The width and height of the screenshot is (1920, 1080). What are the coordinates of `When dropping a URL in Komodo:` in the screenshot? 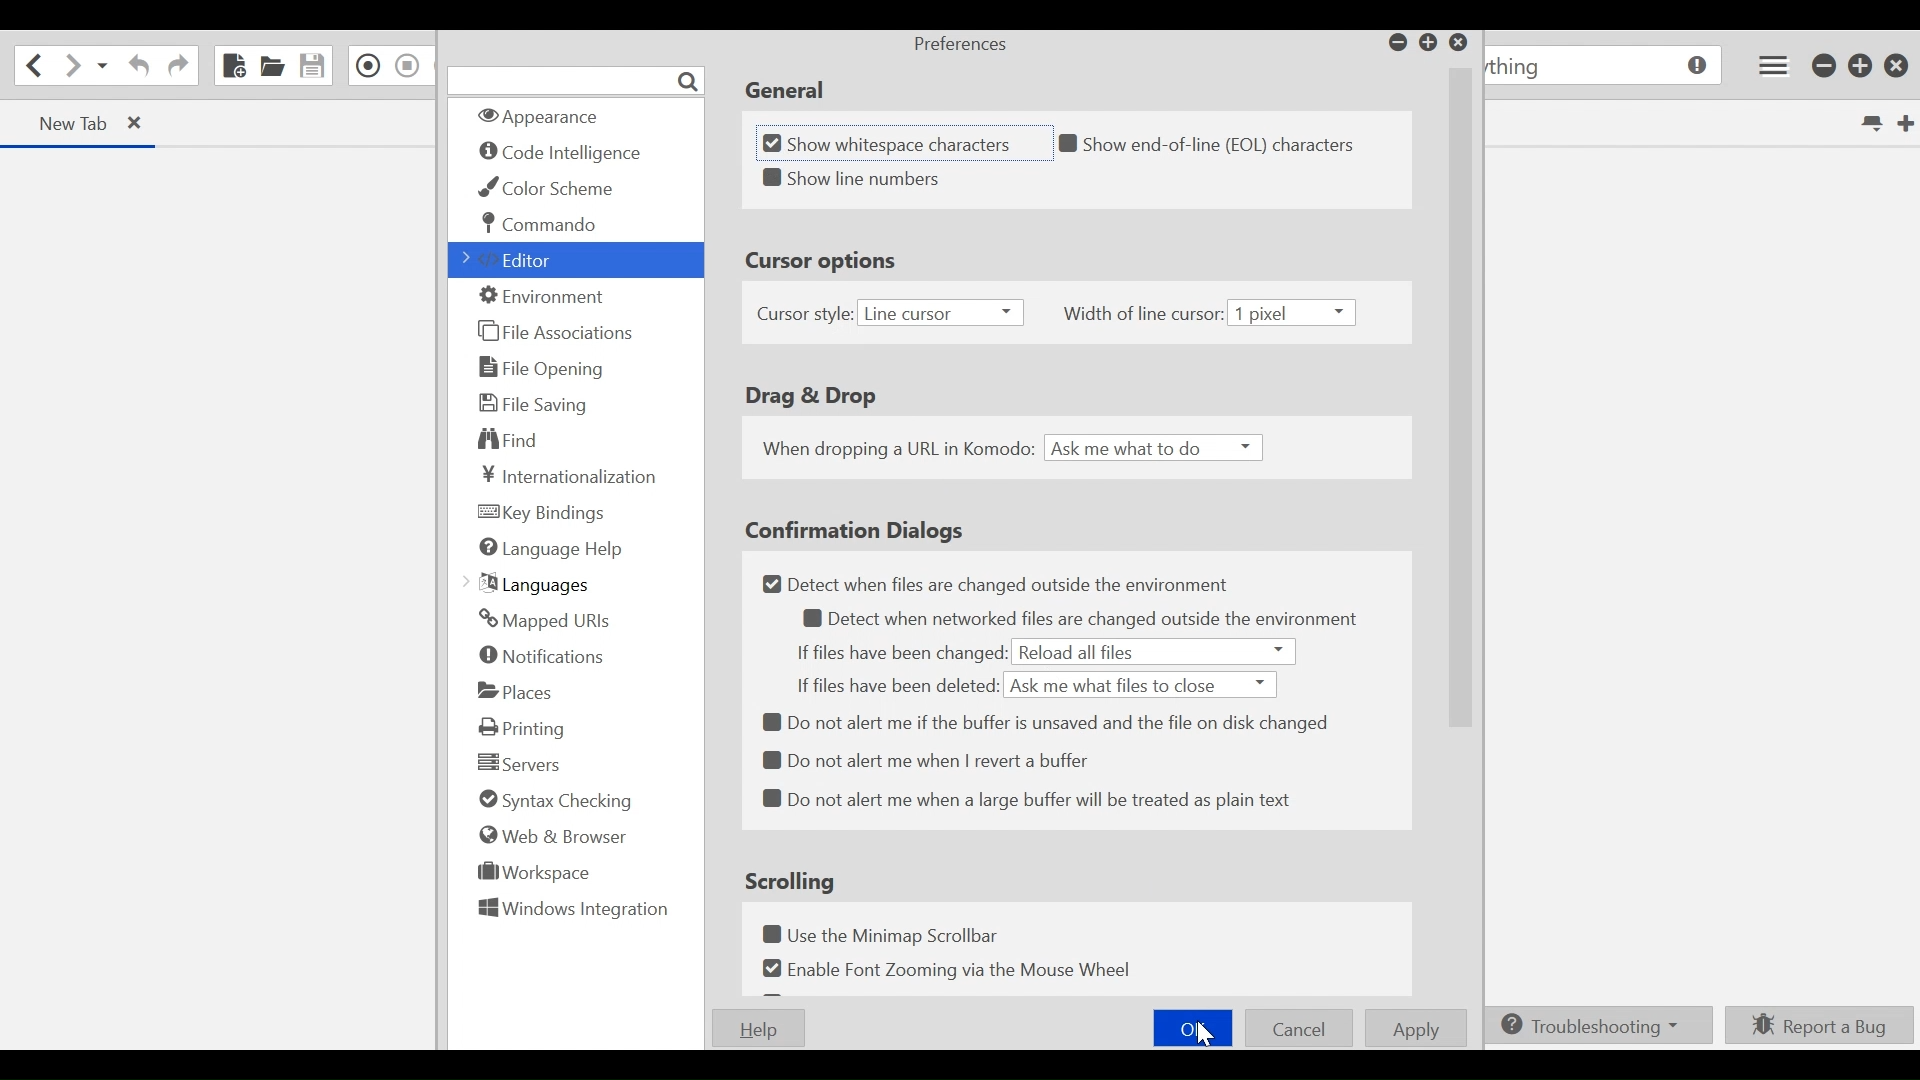 It's located at (896, 449).